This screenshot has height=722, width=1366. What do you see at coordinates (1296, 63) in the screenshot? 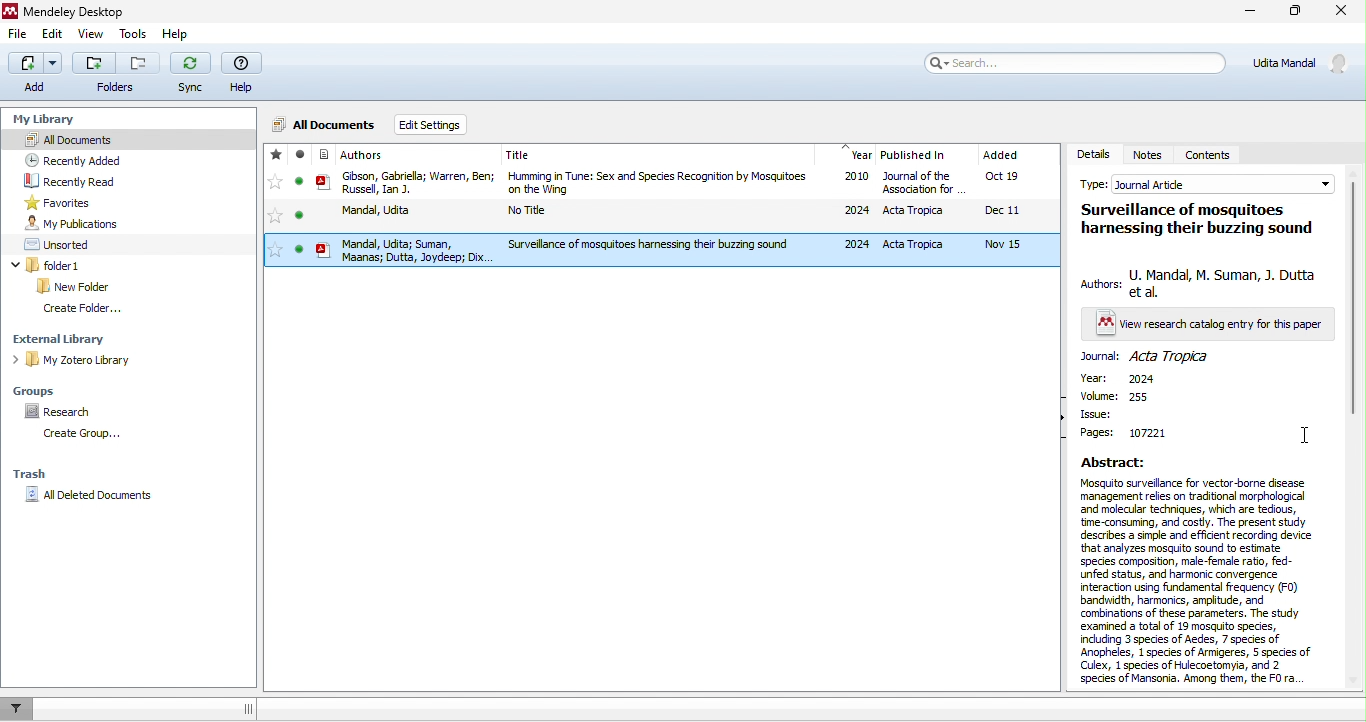
I see `account` at bounding box center [1296, 63].